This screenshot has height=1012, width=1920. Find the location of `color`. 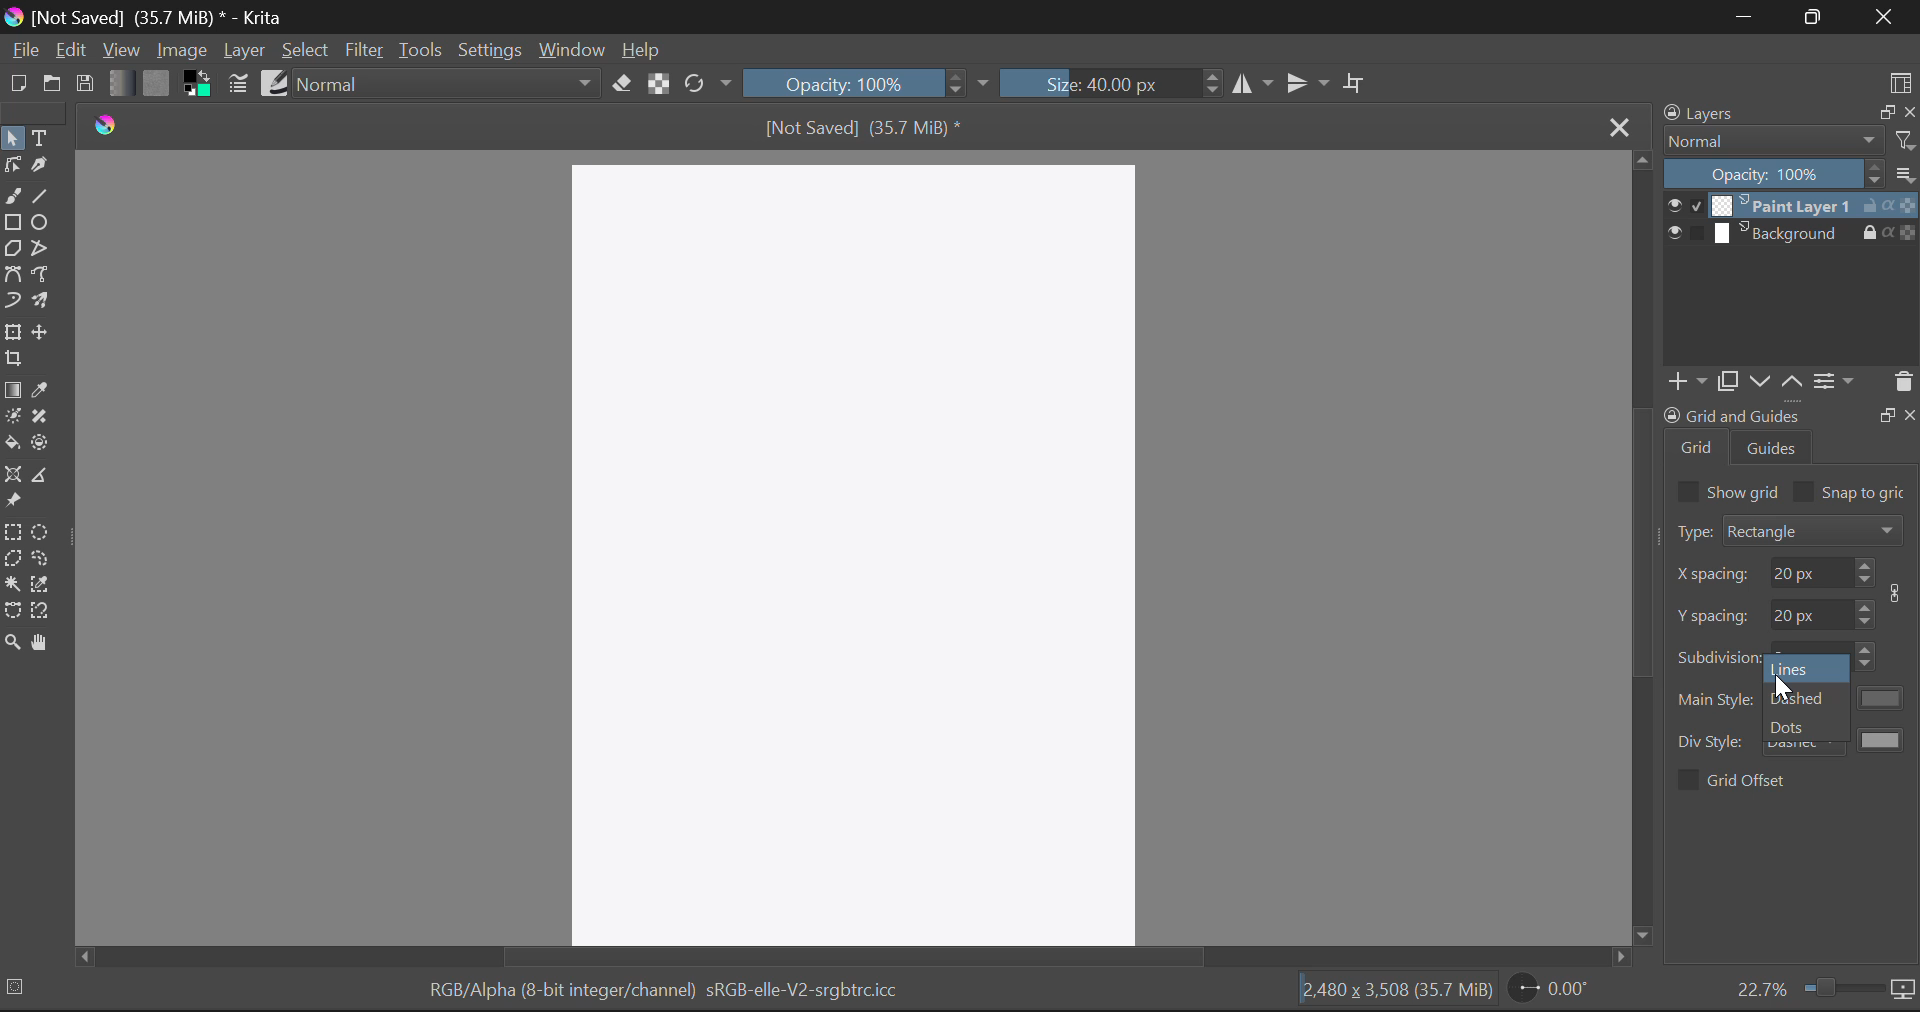

color is located at coordinates (1883, 739).